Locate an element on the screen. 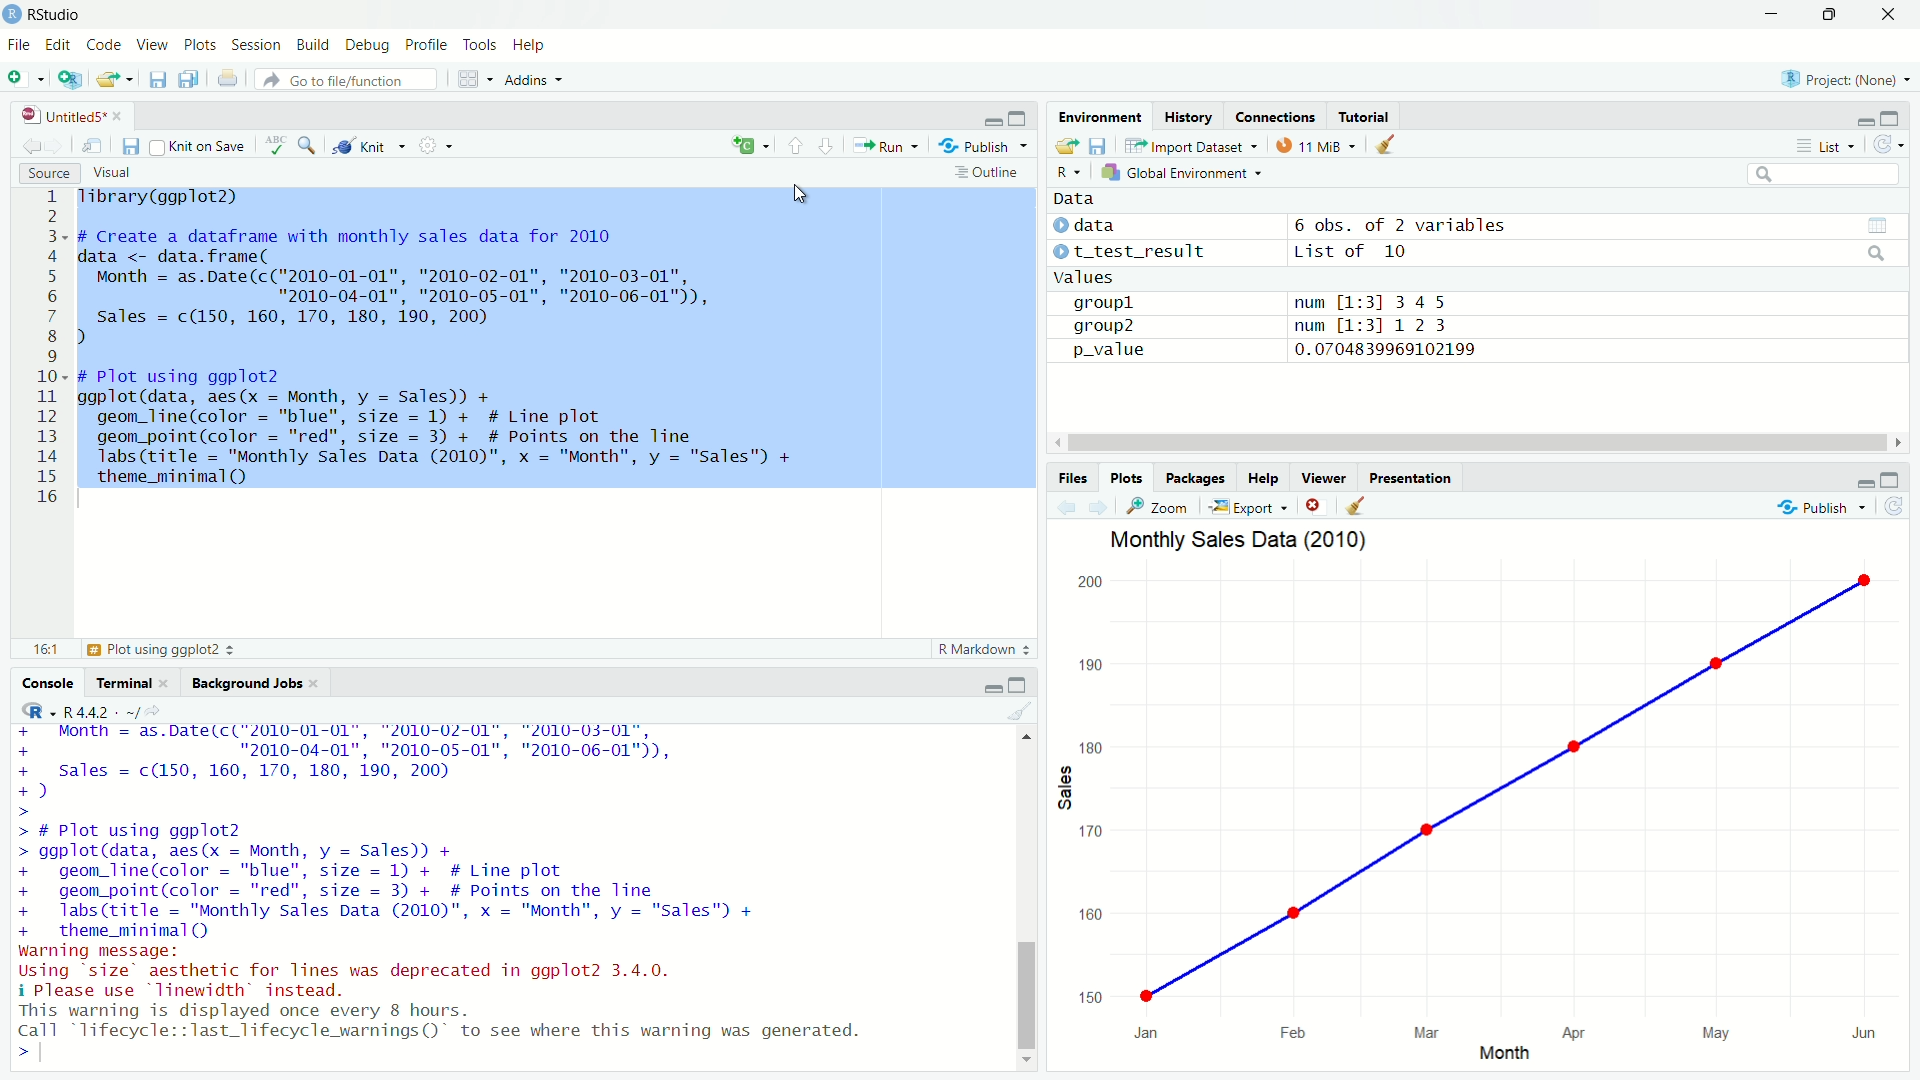 Image resolution: width=1920 pixels, height=1080 pixels. zoom is located at coordinates (1159, 508).